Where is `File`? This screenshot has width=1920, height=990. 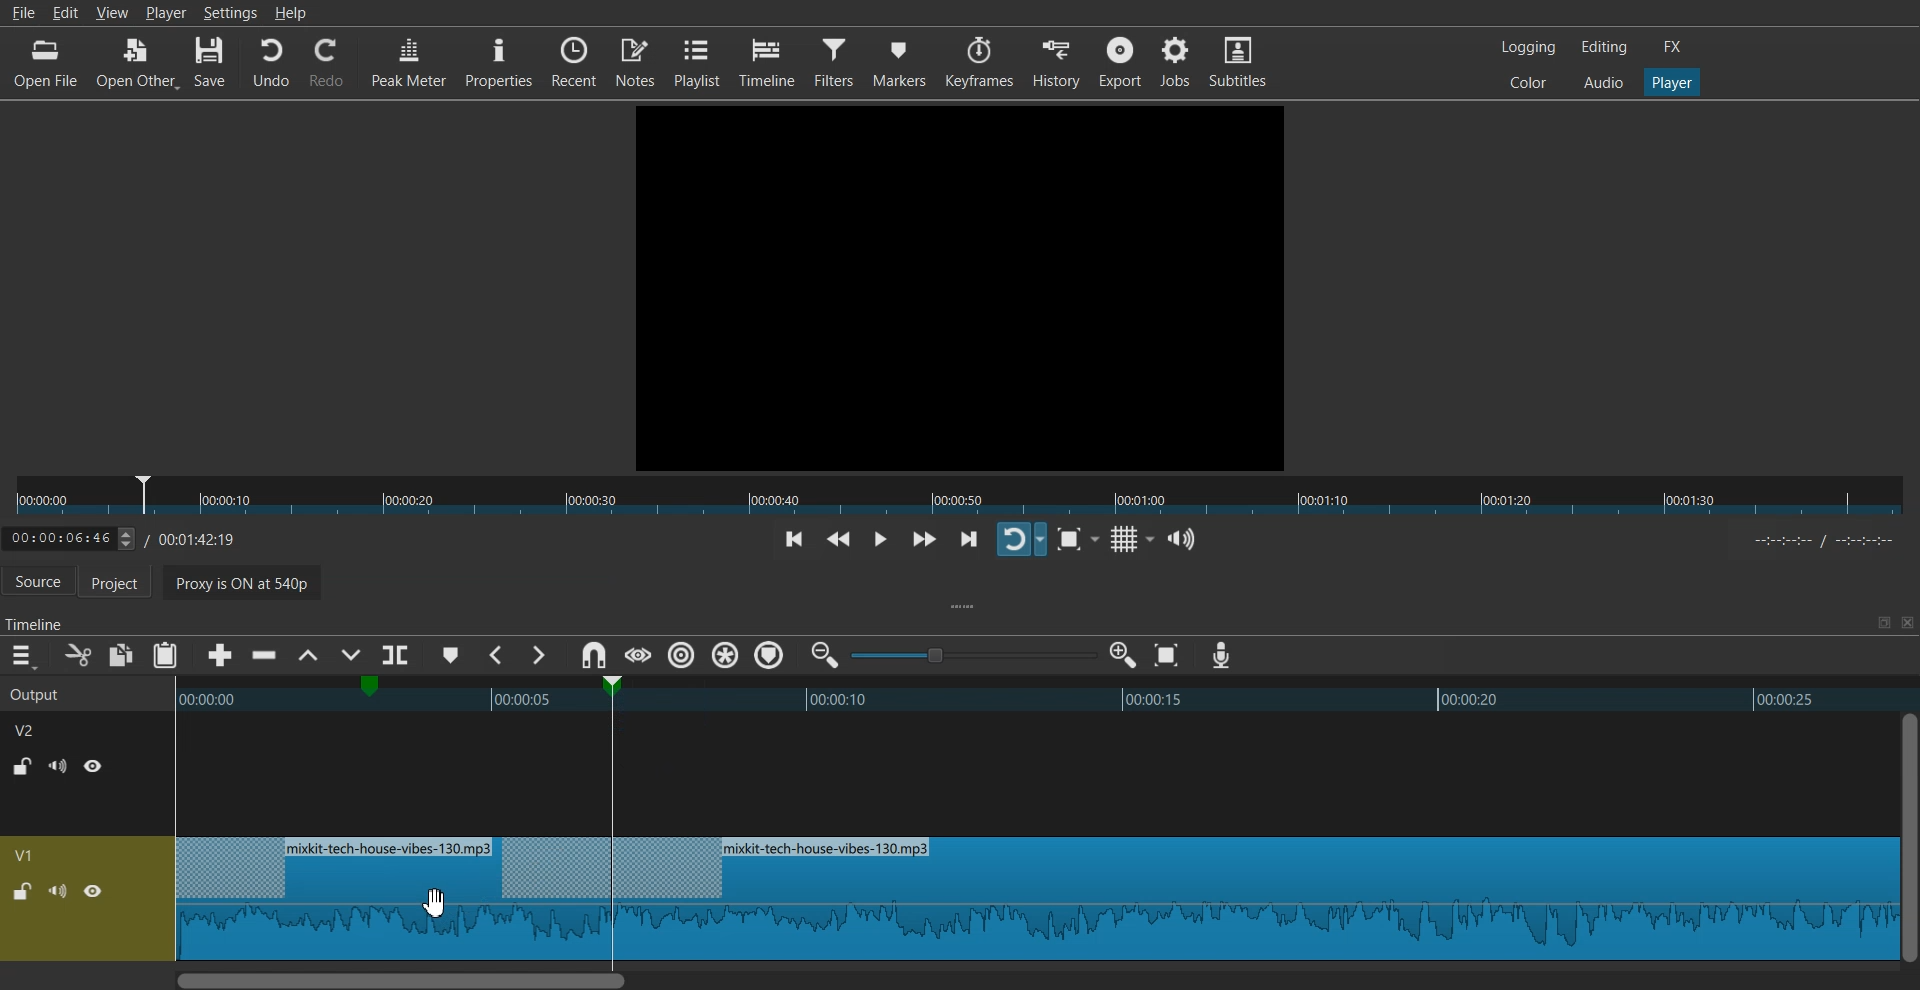
File is located at coordinates (22, 12).